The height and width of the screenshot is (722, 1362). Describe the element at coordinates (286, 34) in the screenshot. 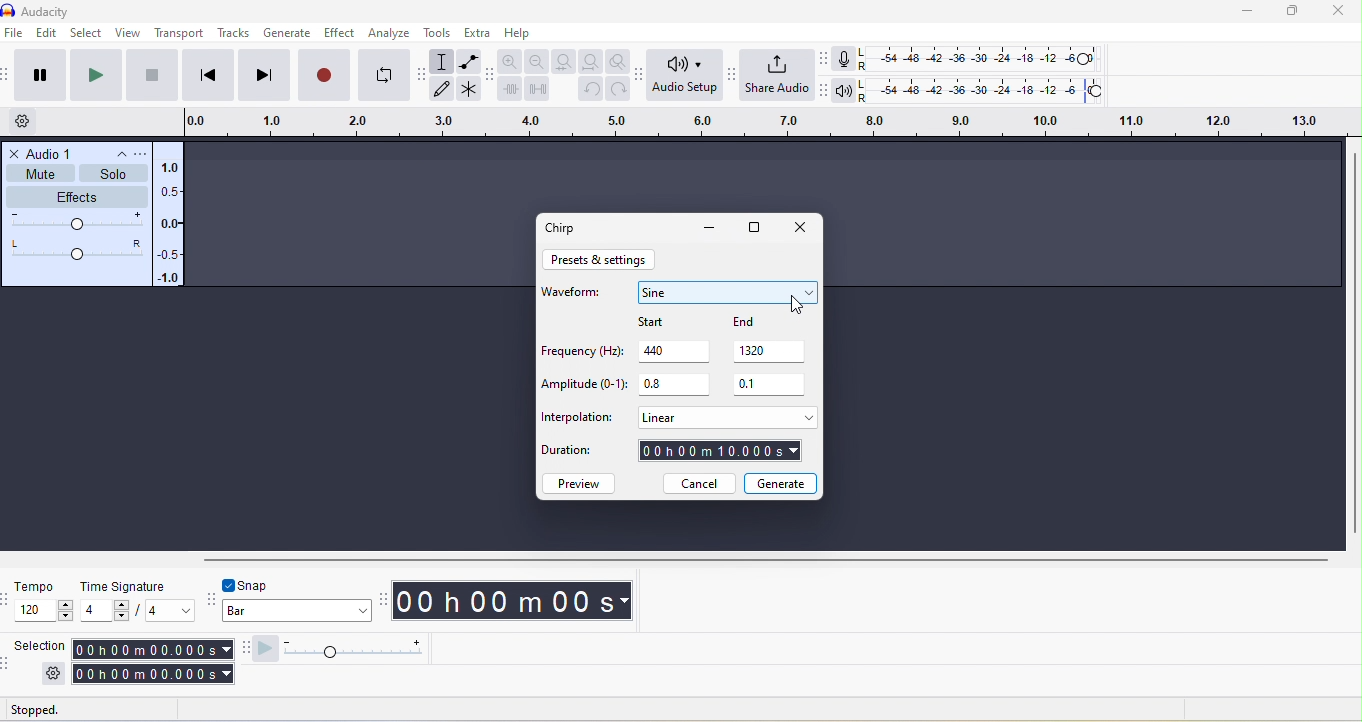

I see `generate` at that location.